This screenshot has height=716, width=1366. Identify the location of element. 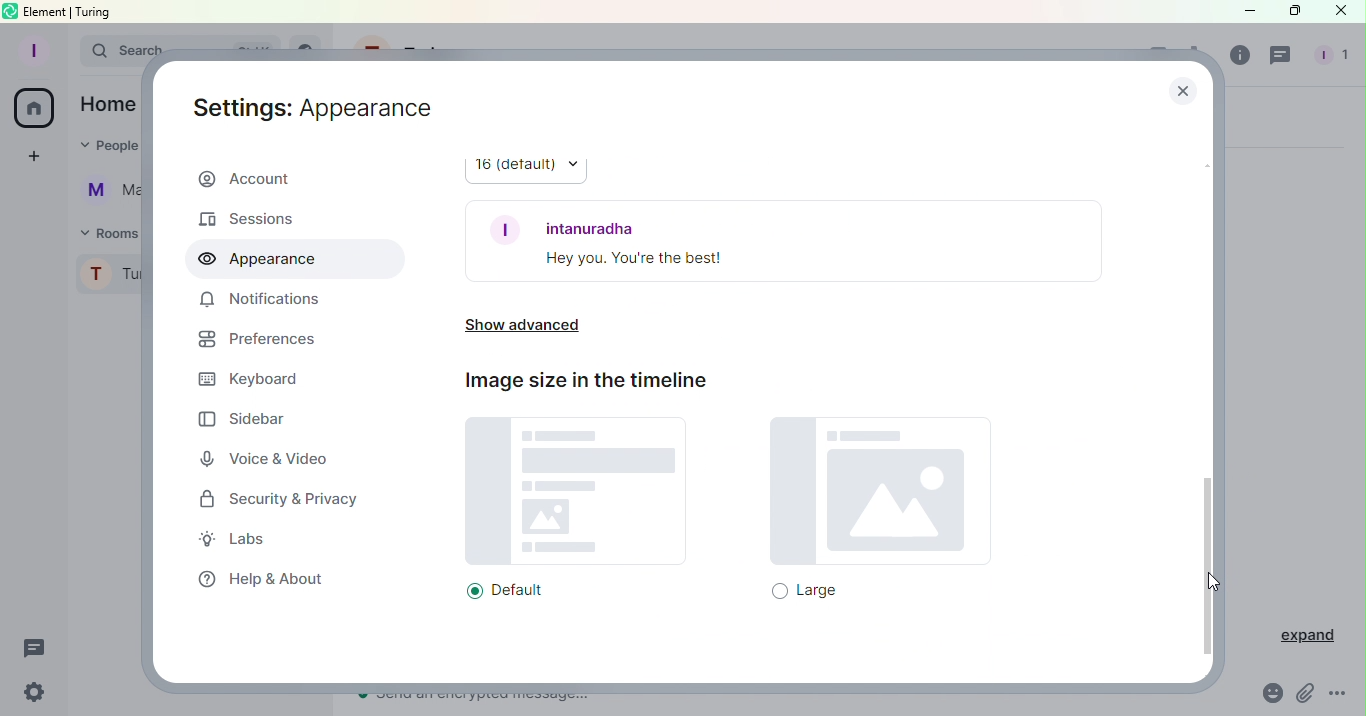
(46, 11).